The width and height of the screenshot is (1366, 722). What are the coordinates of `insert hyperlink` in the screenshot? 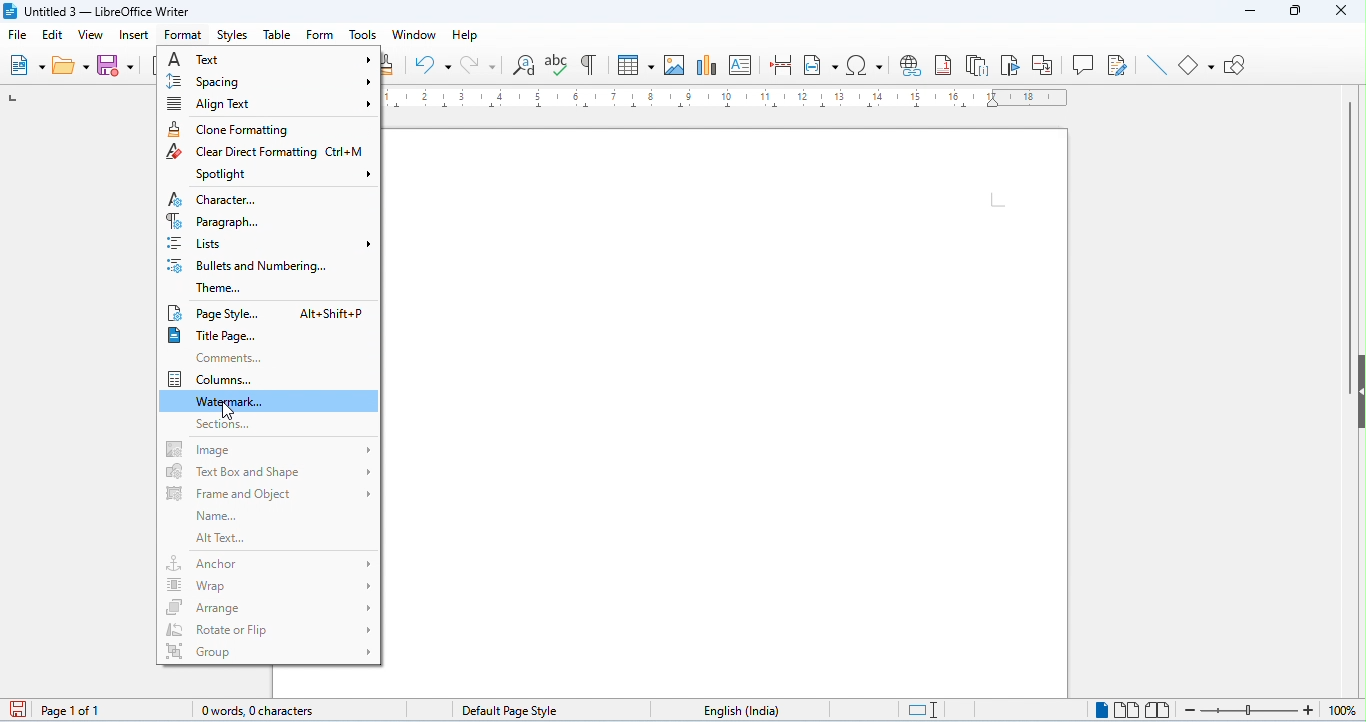 It's located at (910, 64).